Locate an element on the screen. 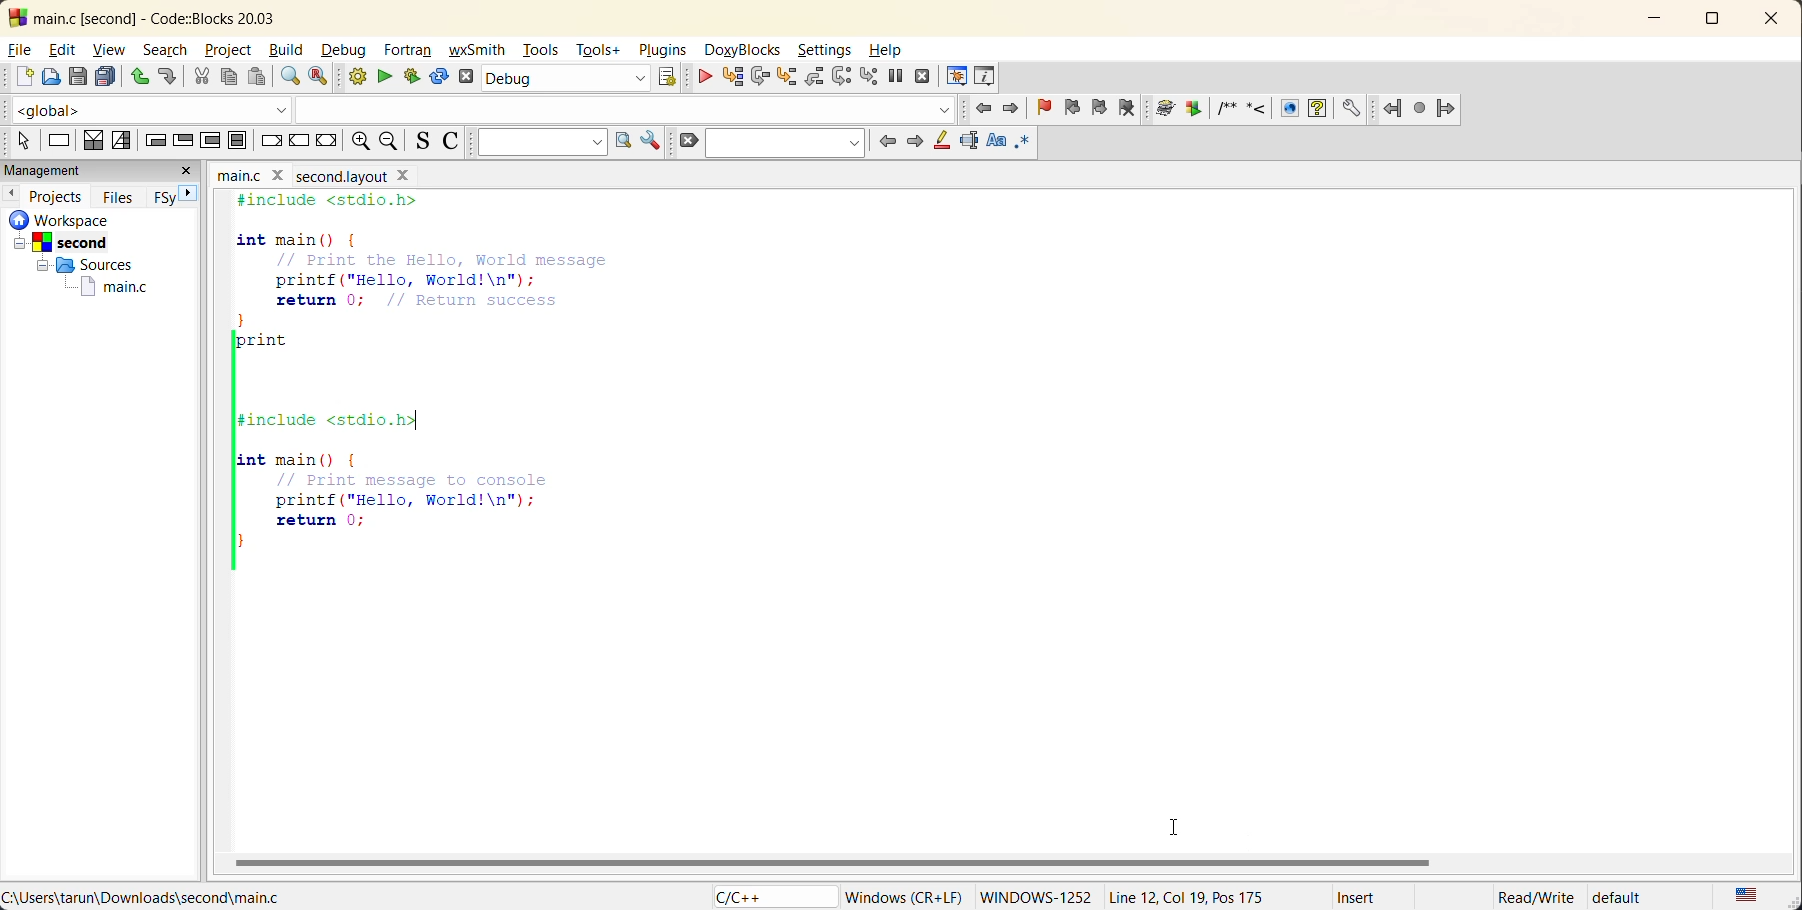  clear bookmark is located at coordinates (1129, 107).